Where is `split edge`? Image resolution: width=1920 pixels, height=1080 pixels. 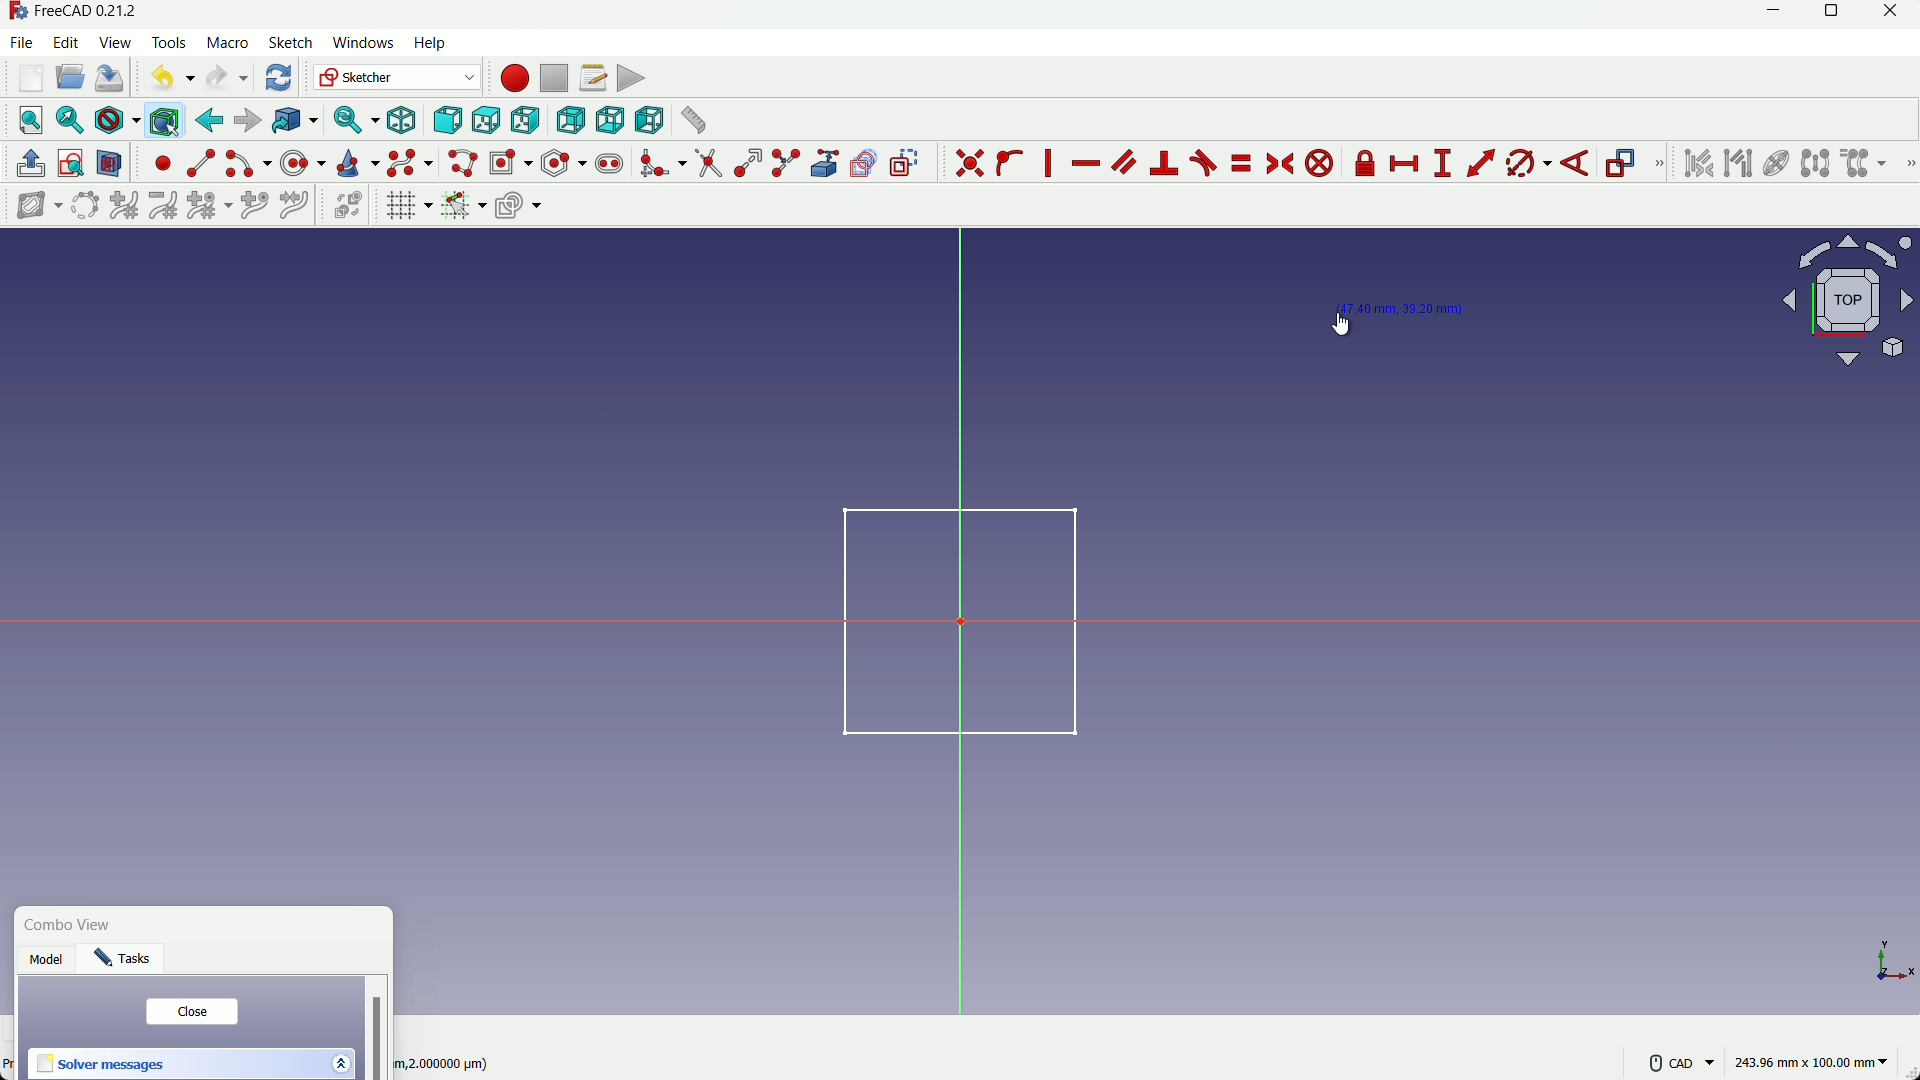 split edge is located at coordinates (788, 164).